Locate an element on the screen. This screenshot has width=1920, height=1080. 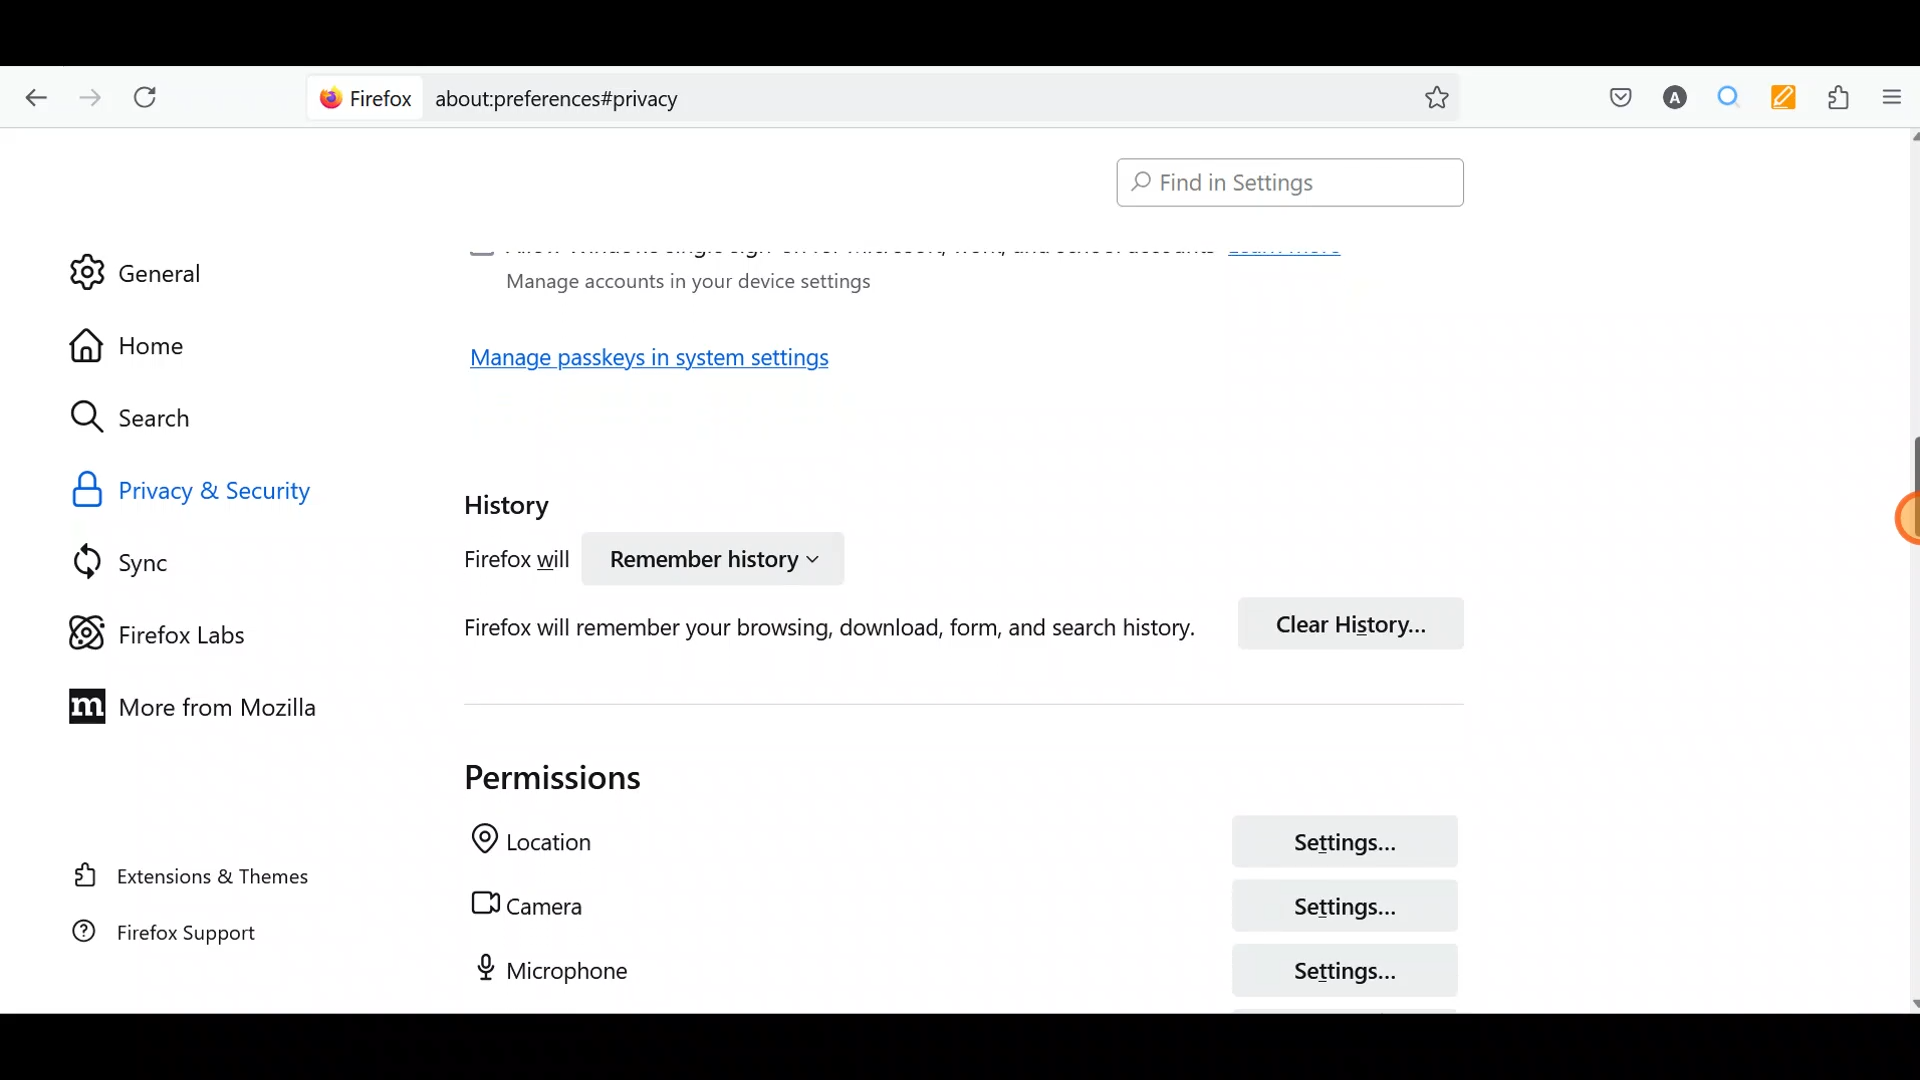
Camera settings is located at coordinates (953, 906).